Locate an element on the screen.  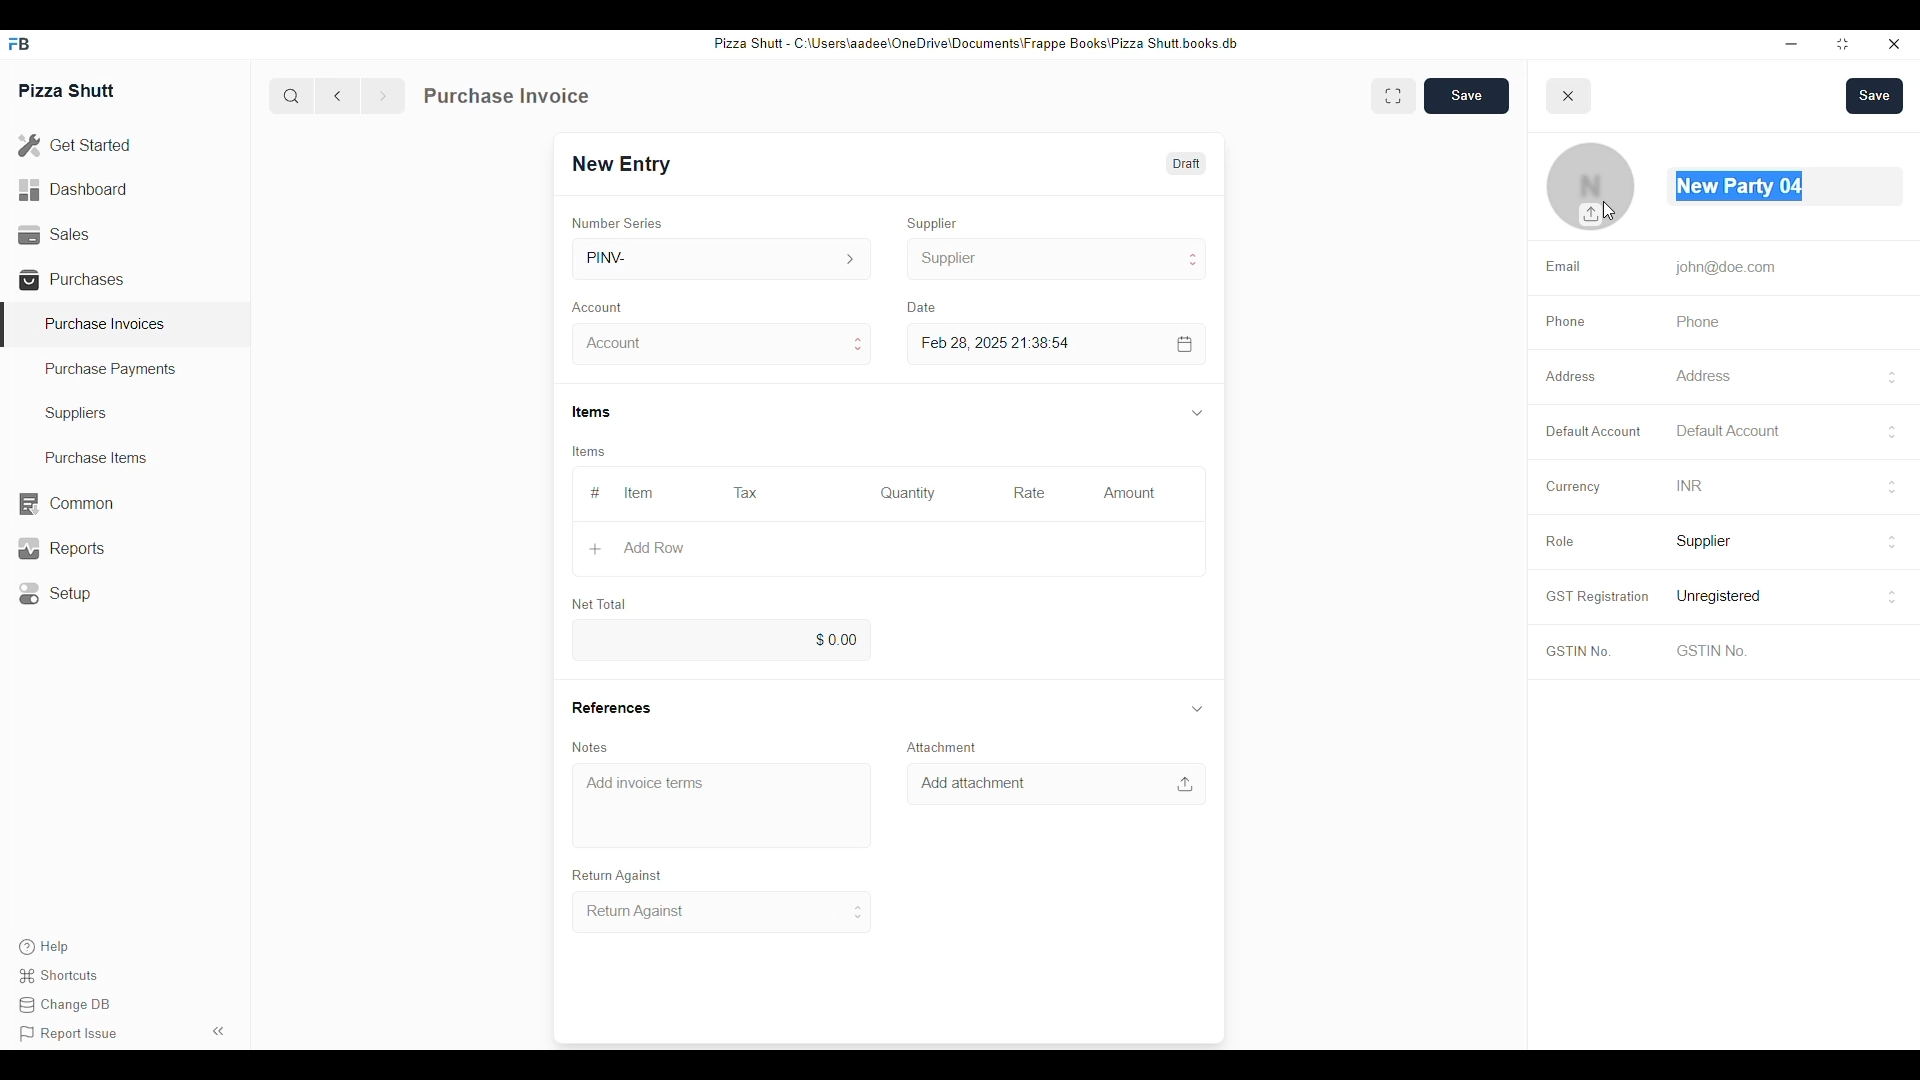
buttons is located at coordinates (1893, 545).